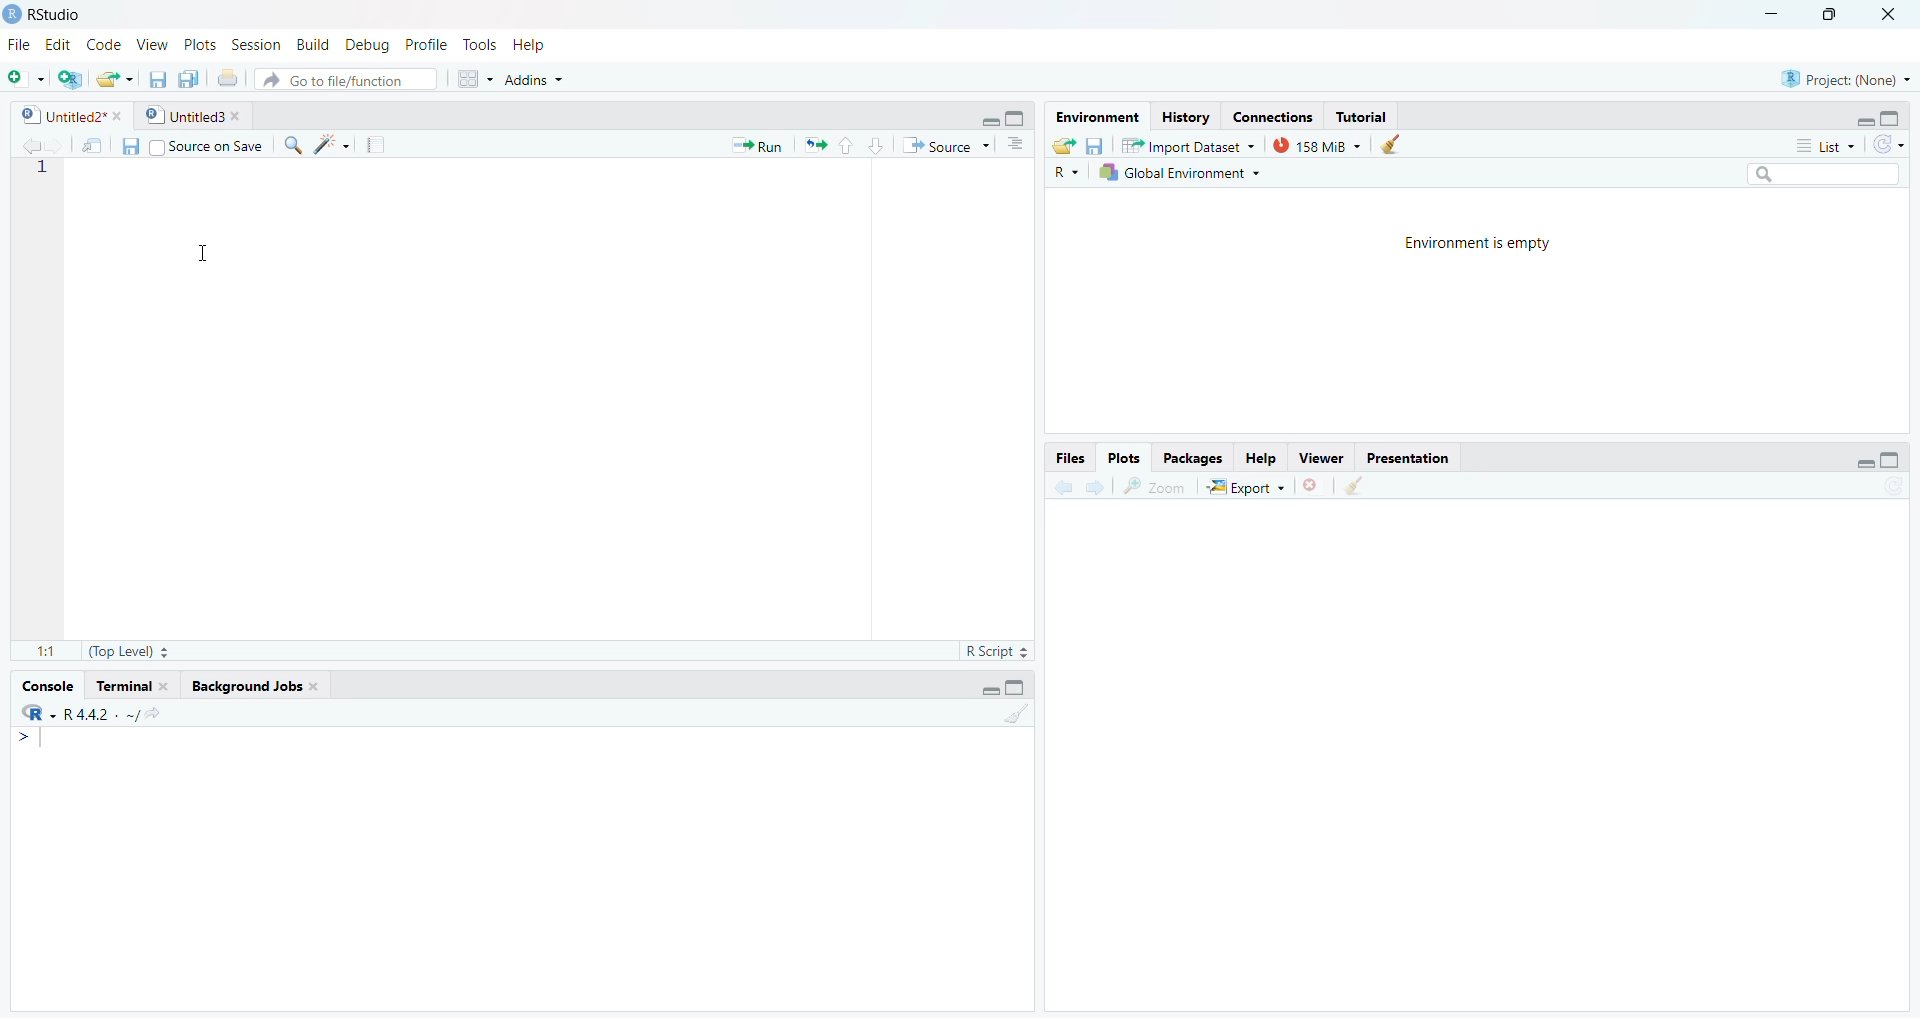 The image size is (1920, 1018). What do you see at coordinates (229, 78) in the screenshot?
I see `Print document` at bounding box center [229, 78].